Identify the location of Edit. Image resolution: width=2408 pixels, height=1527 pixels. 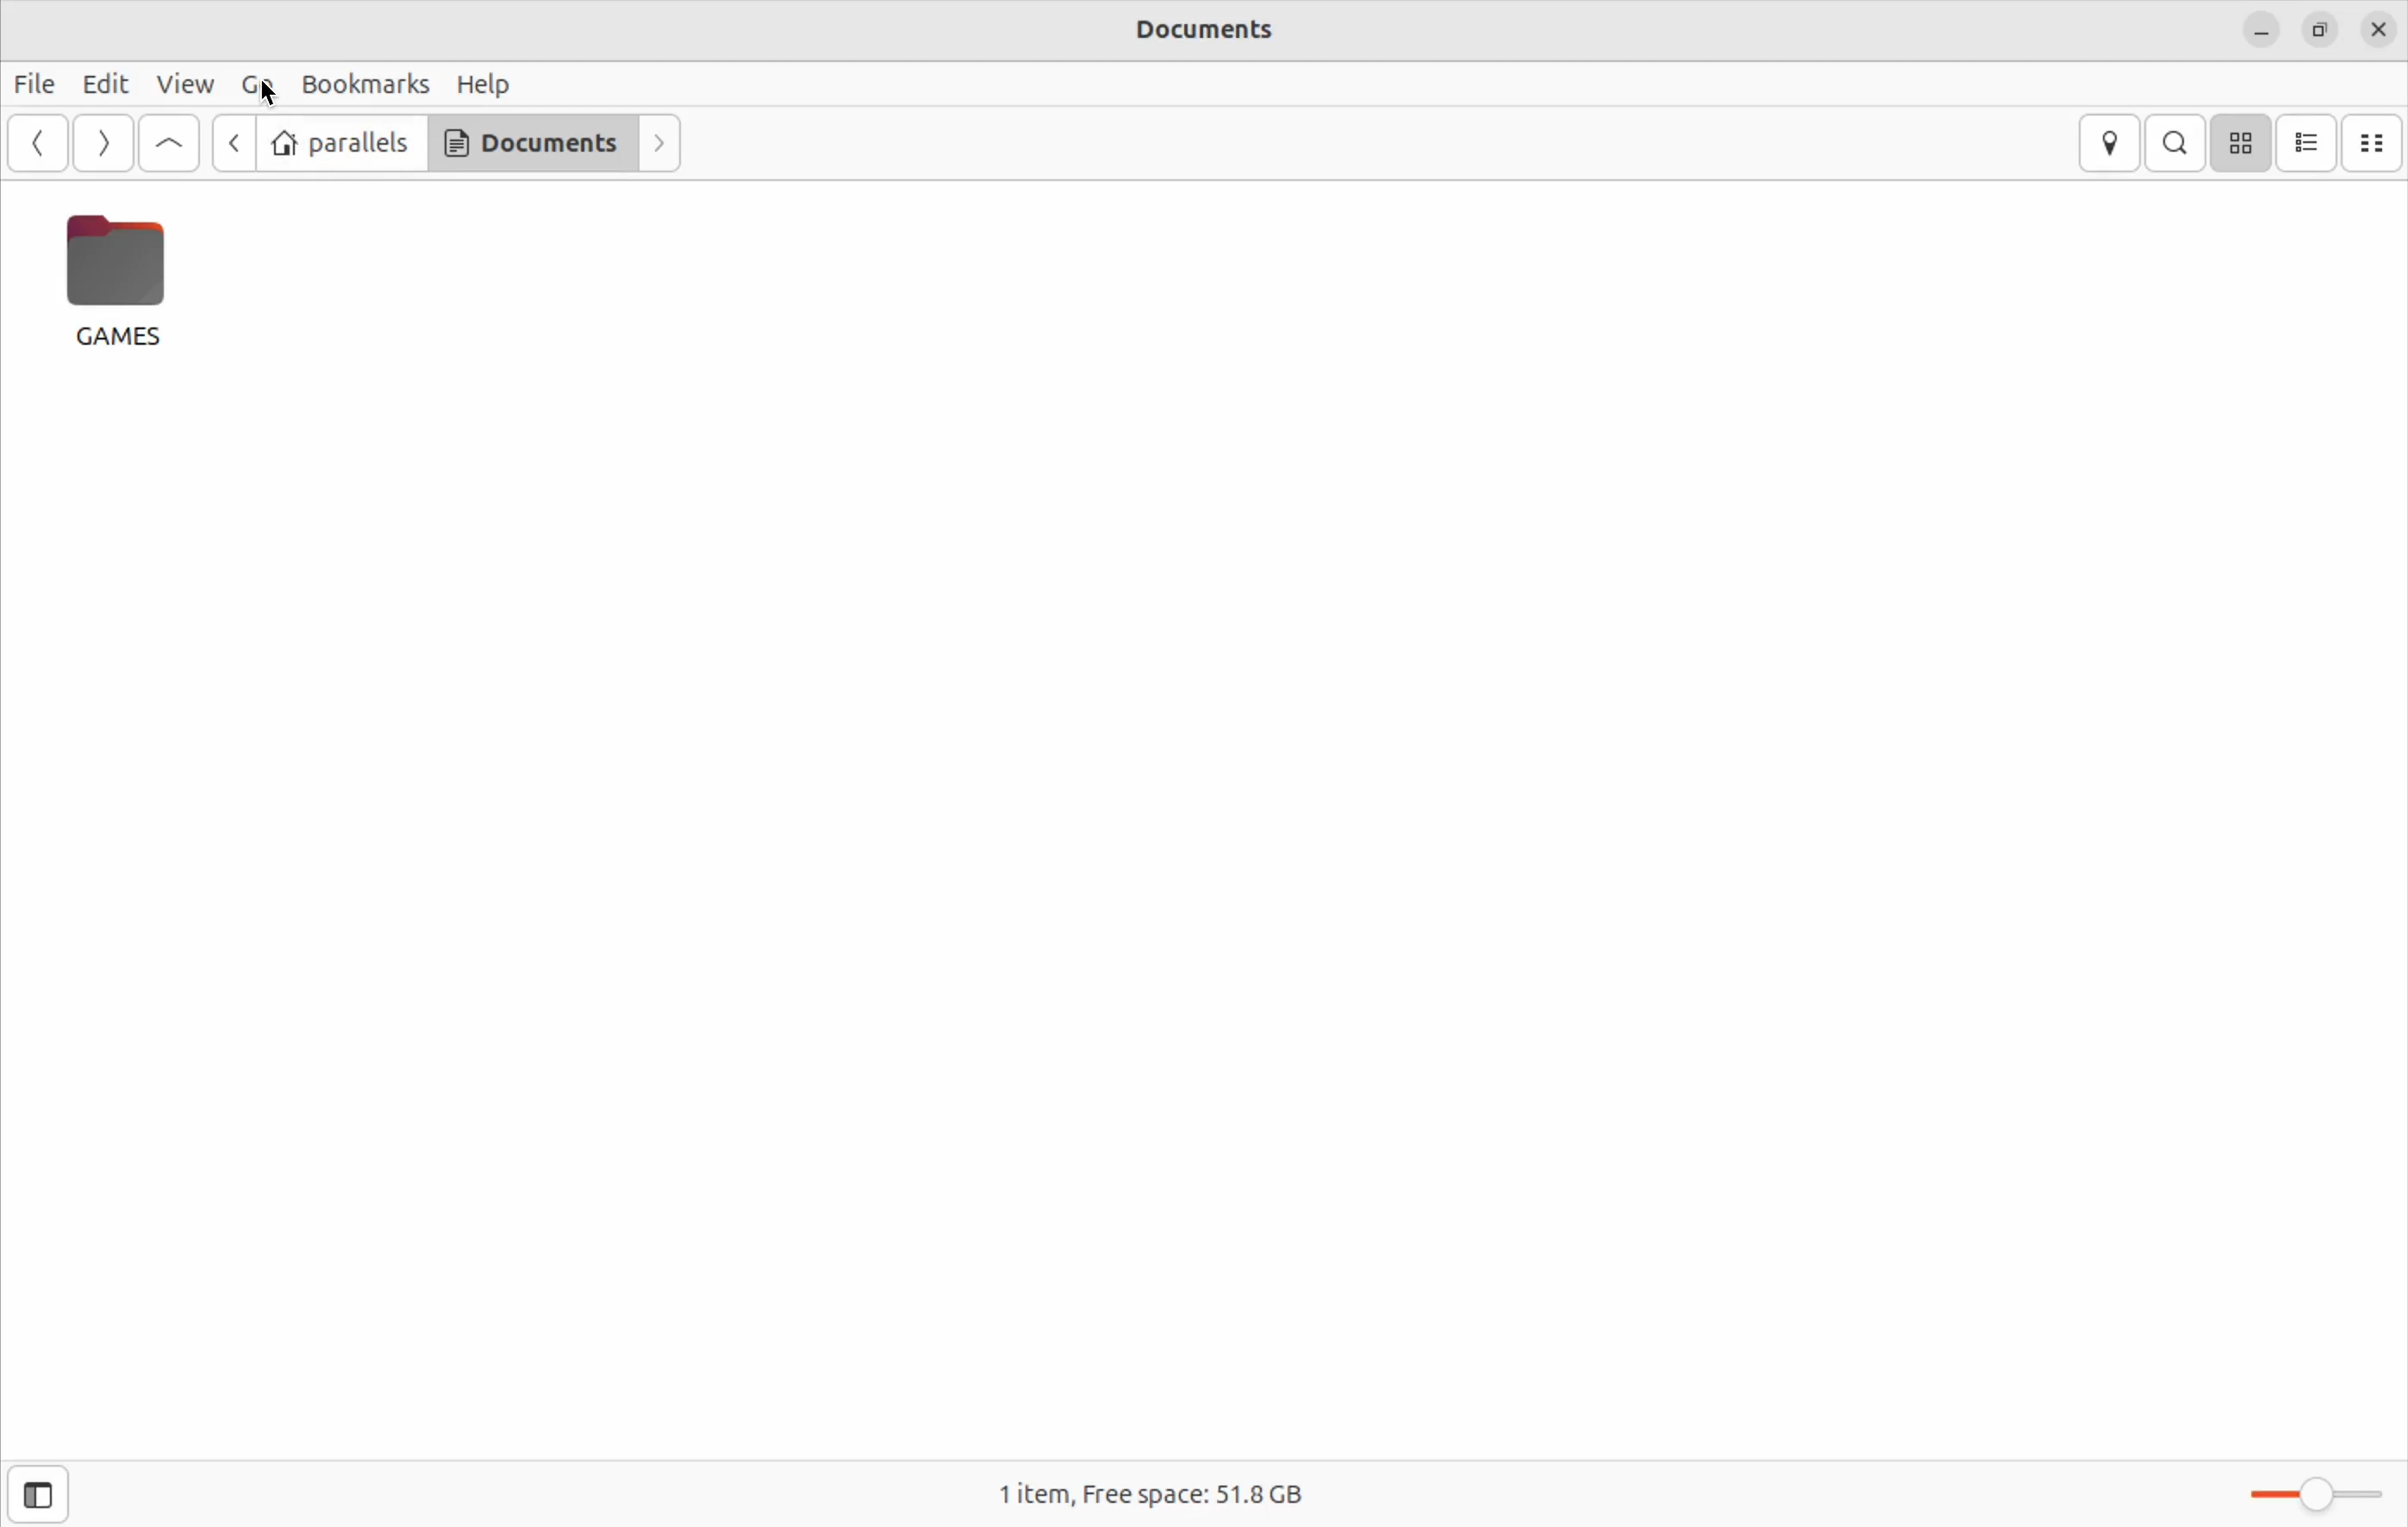
(106, 83).